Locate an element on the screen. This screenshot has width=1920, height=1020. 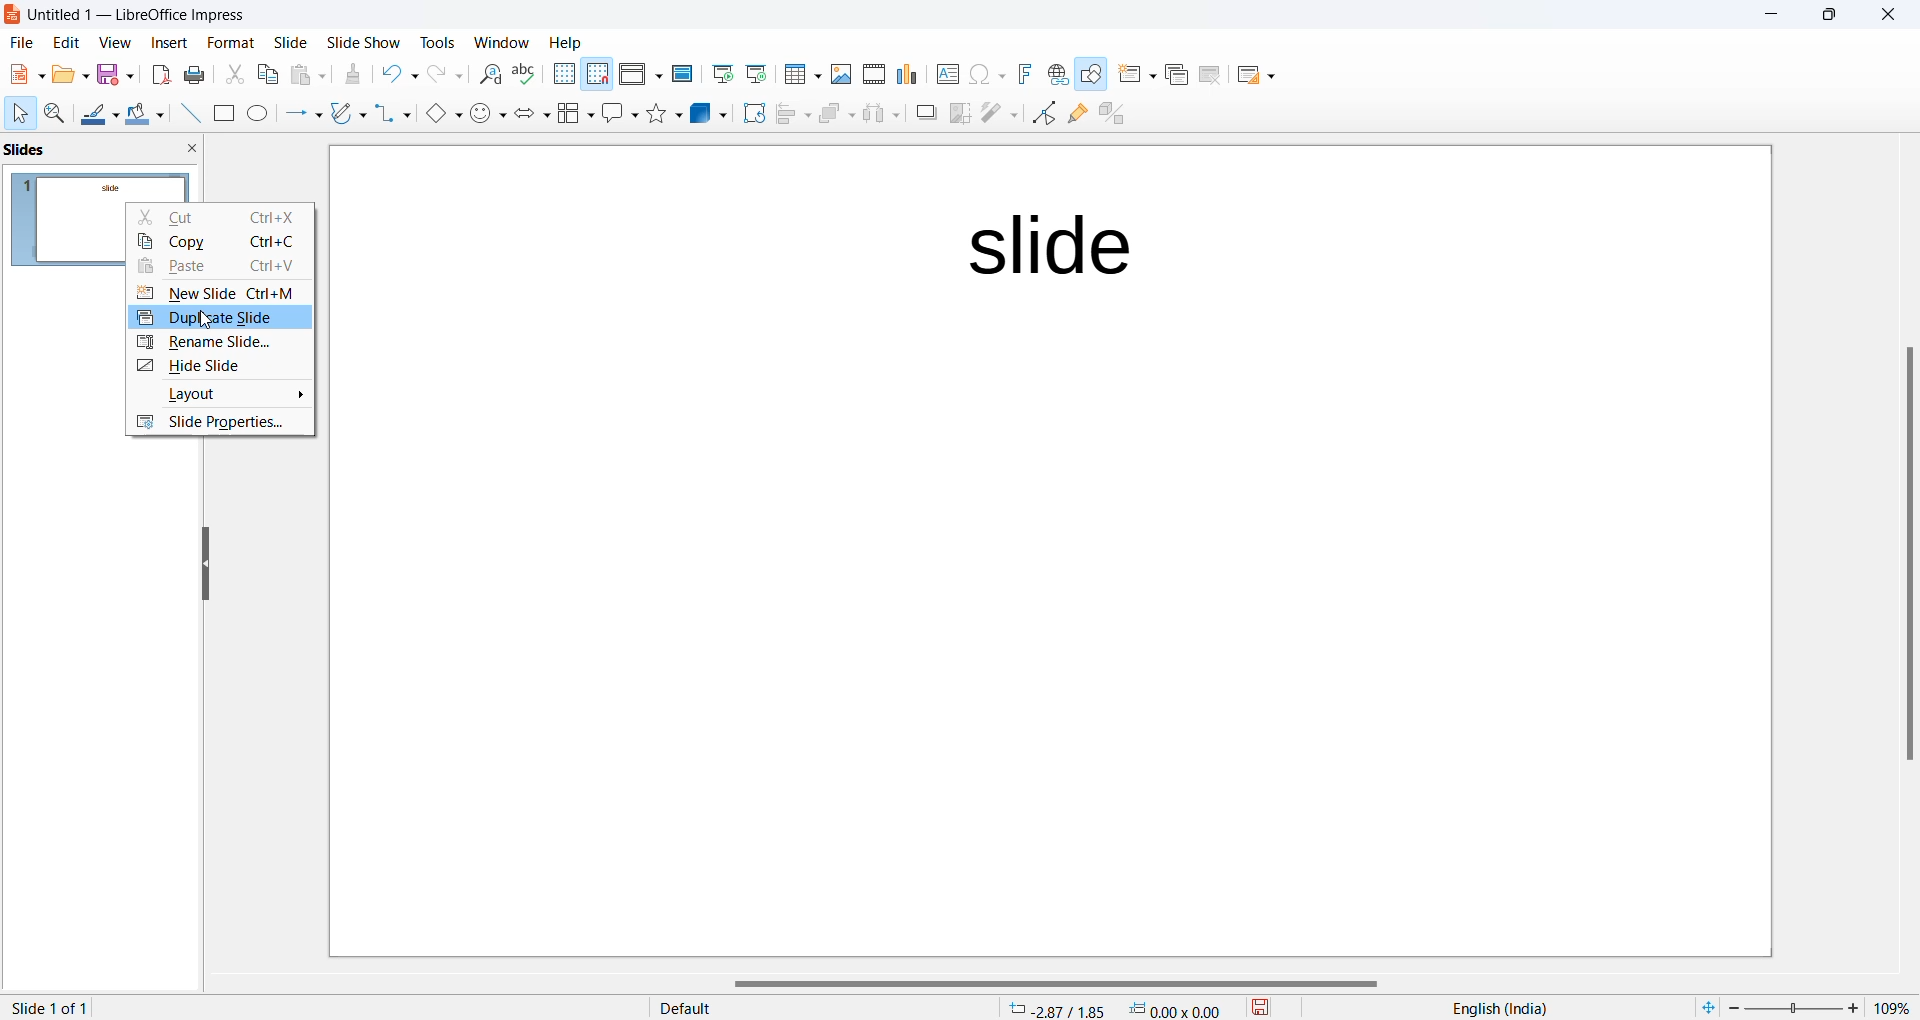
symbol shapes is located at coordinates (487, 114).